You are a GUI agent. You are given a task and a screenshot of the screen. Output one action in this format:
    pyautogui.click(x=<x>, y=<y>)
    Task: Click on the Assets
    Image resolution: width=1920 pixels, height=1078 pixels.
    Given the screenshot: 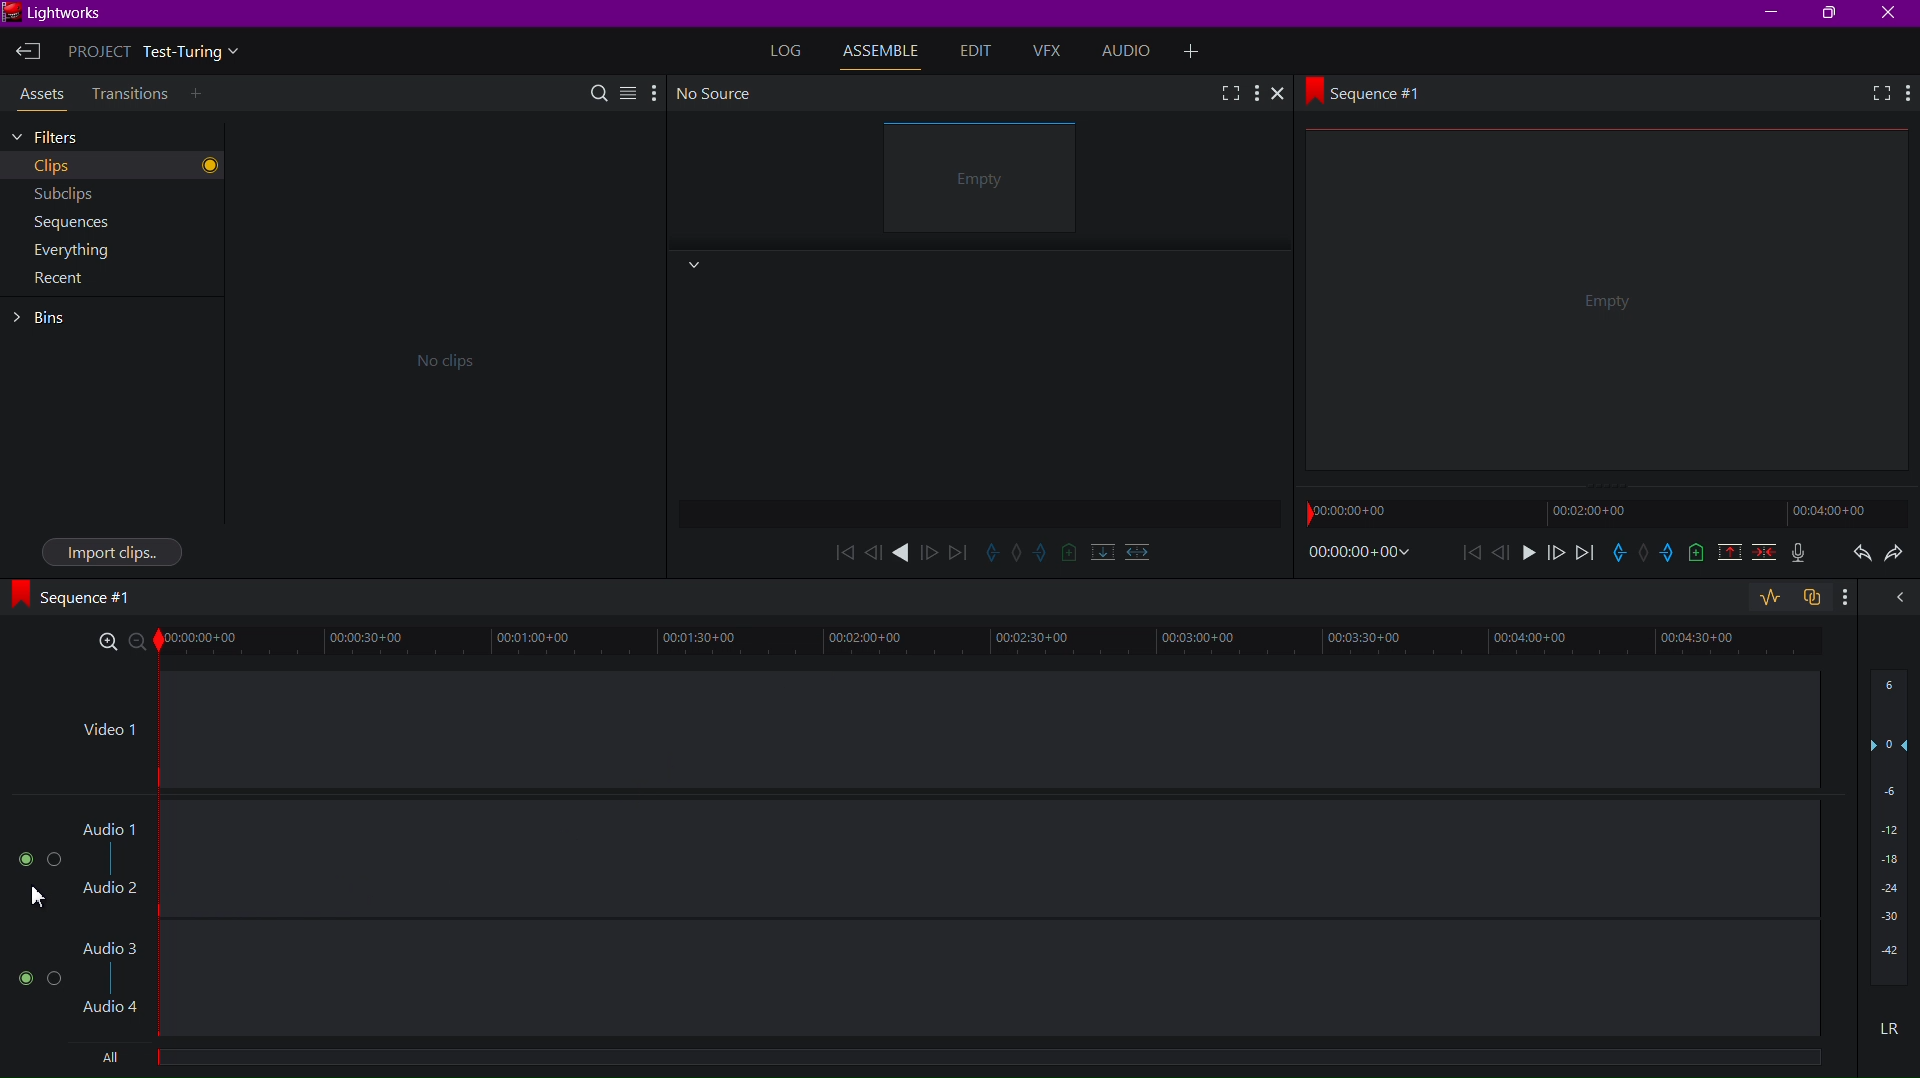 What is the action you would take?
    pyautogui.click(x=38, y=97)
    